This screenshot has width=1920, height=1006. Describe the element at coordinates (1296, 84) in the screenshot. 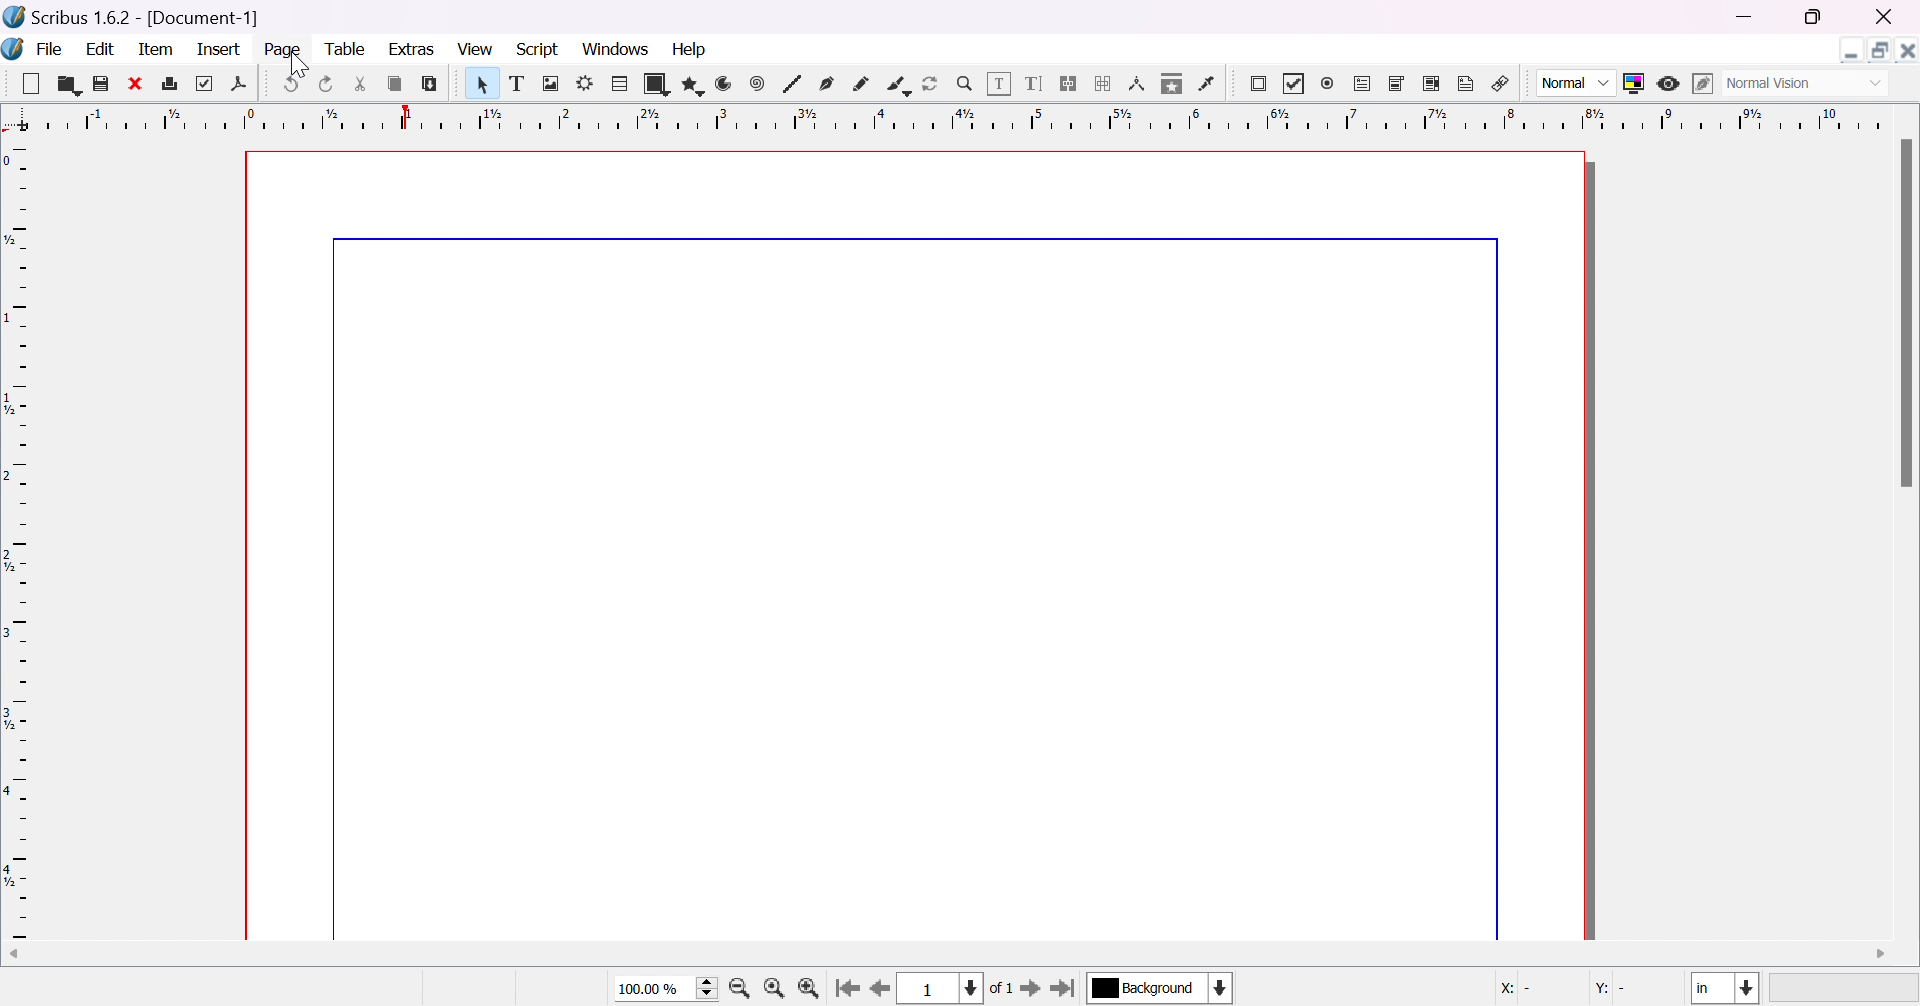

I see `PDF checkbox` at that location.